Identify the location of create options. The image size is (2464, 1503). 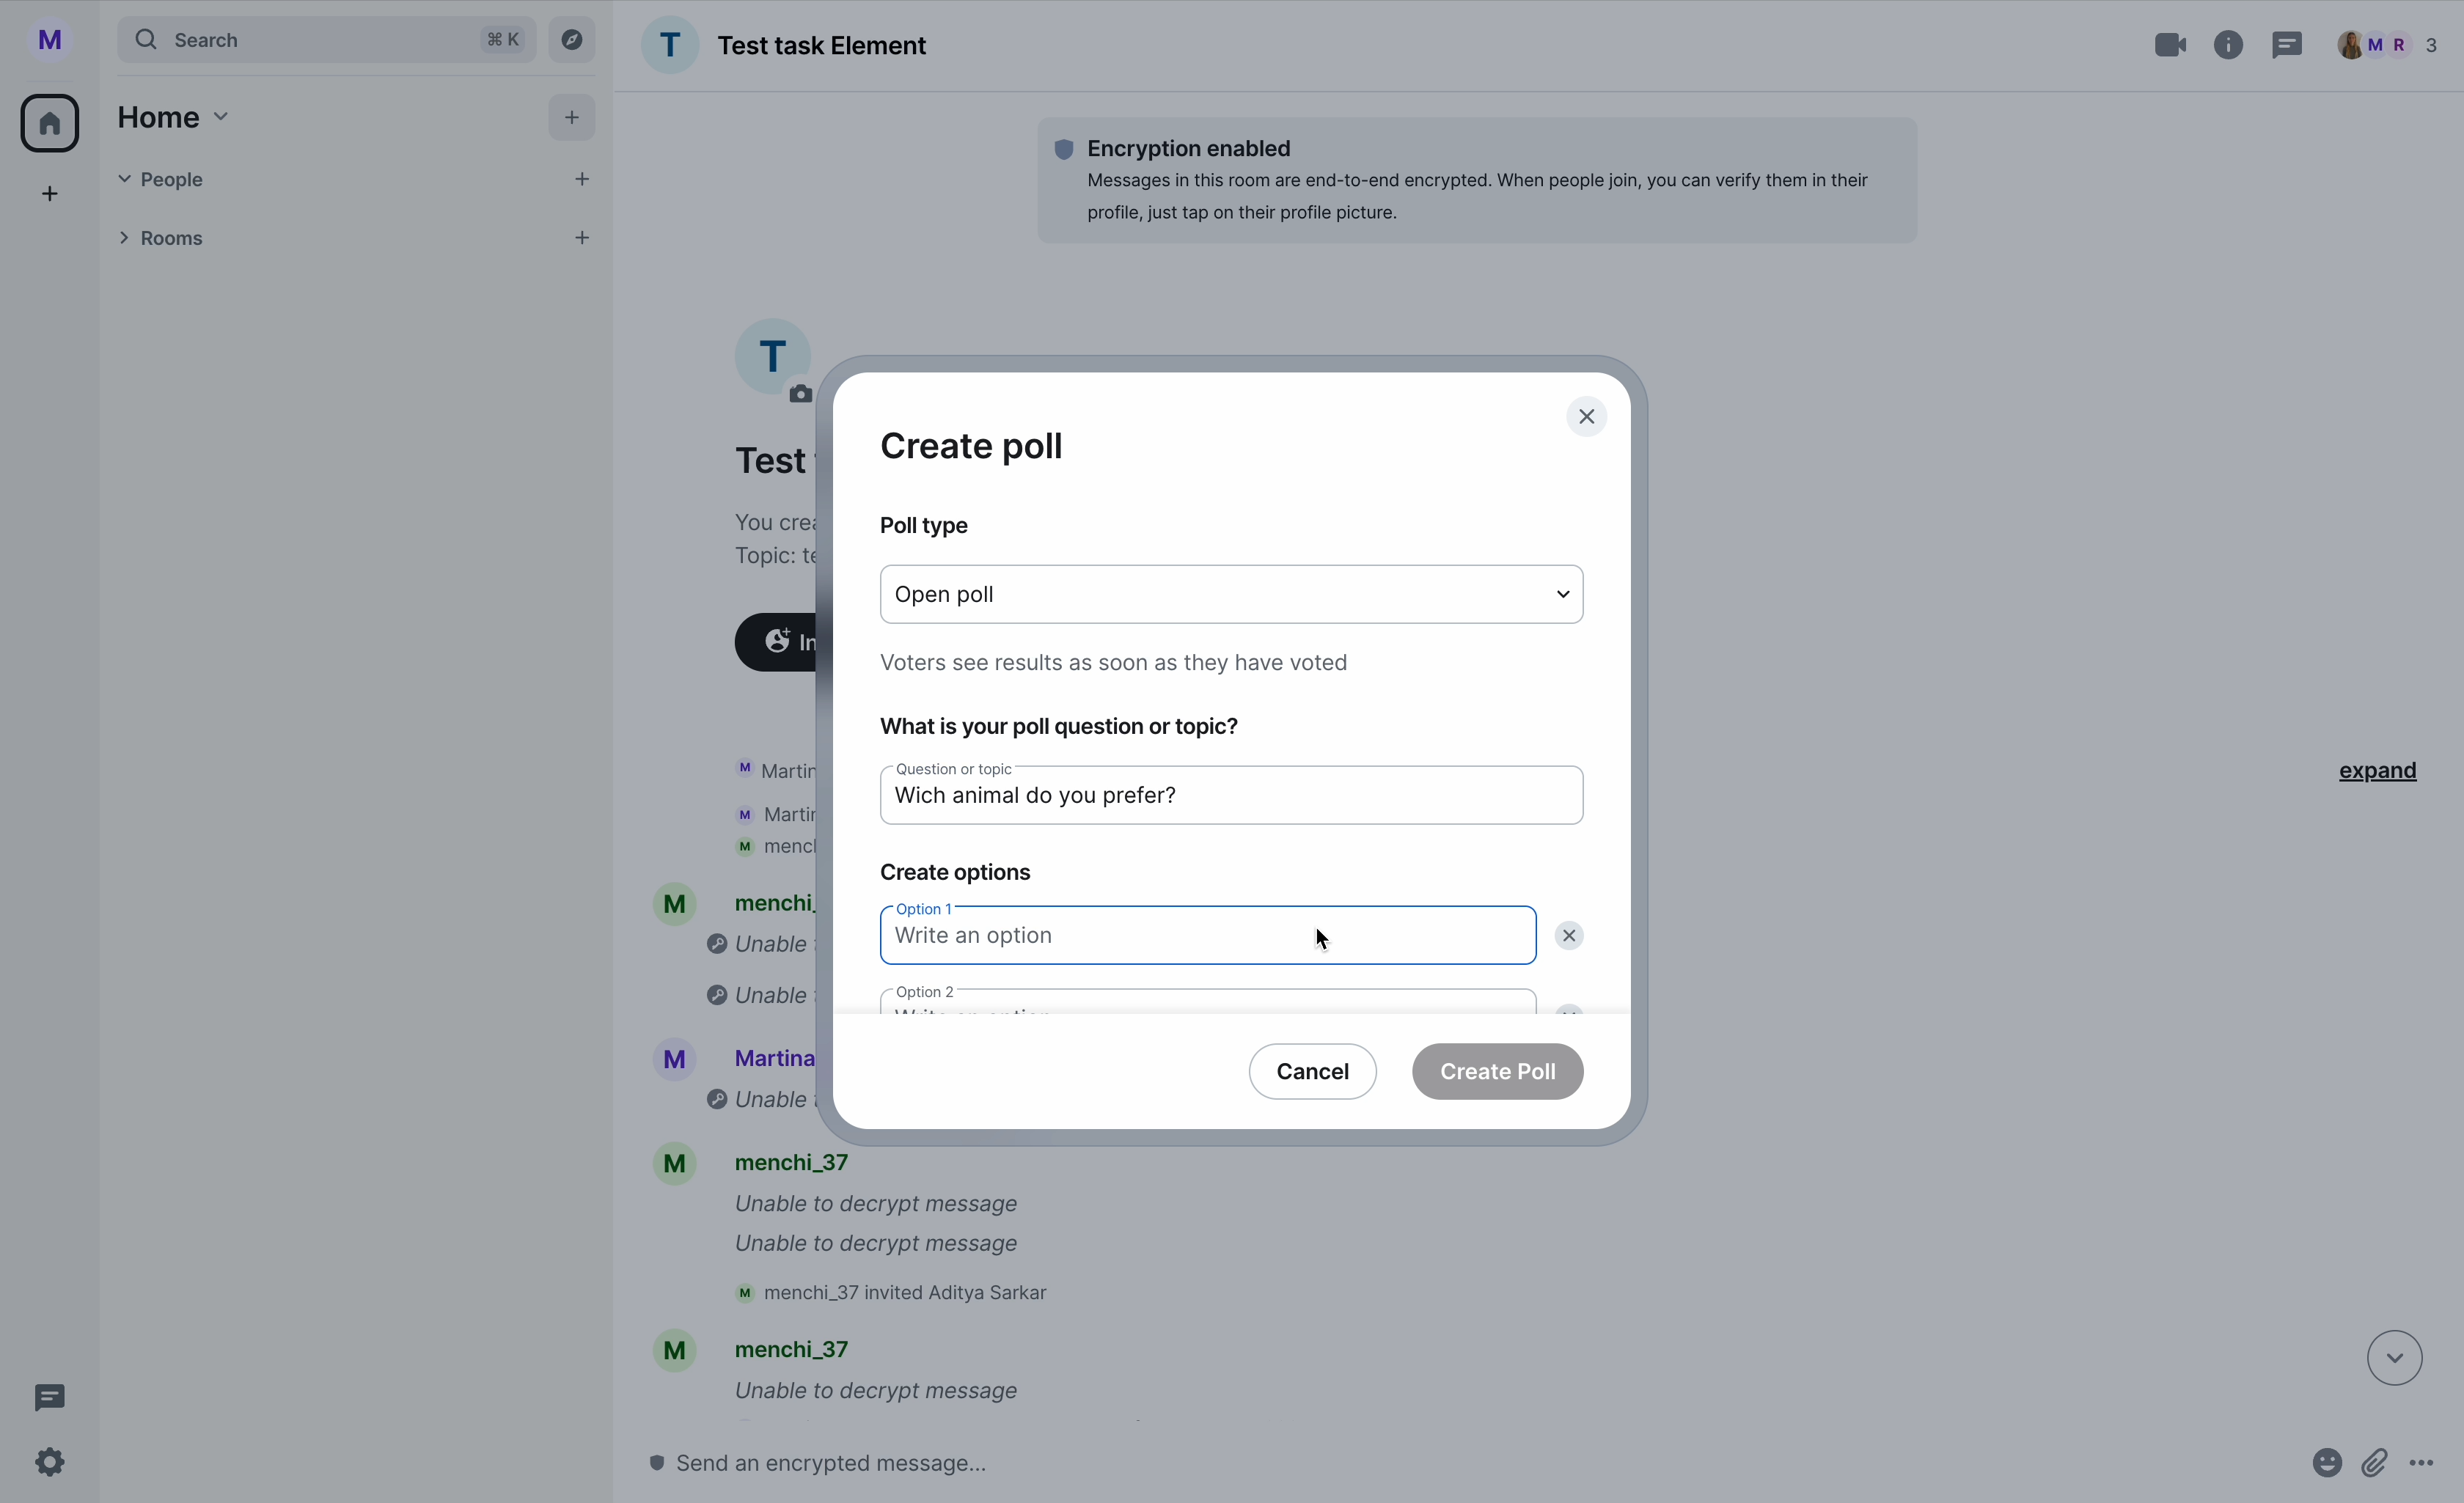
(955, 874).